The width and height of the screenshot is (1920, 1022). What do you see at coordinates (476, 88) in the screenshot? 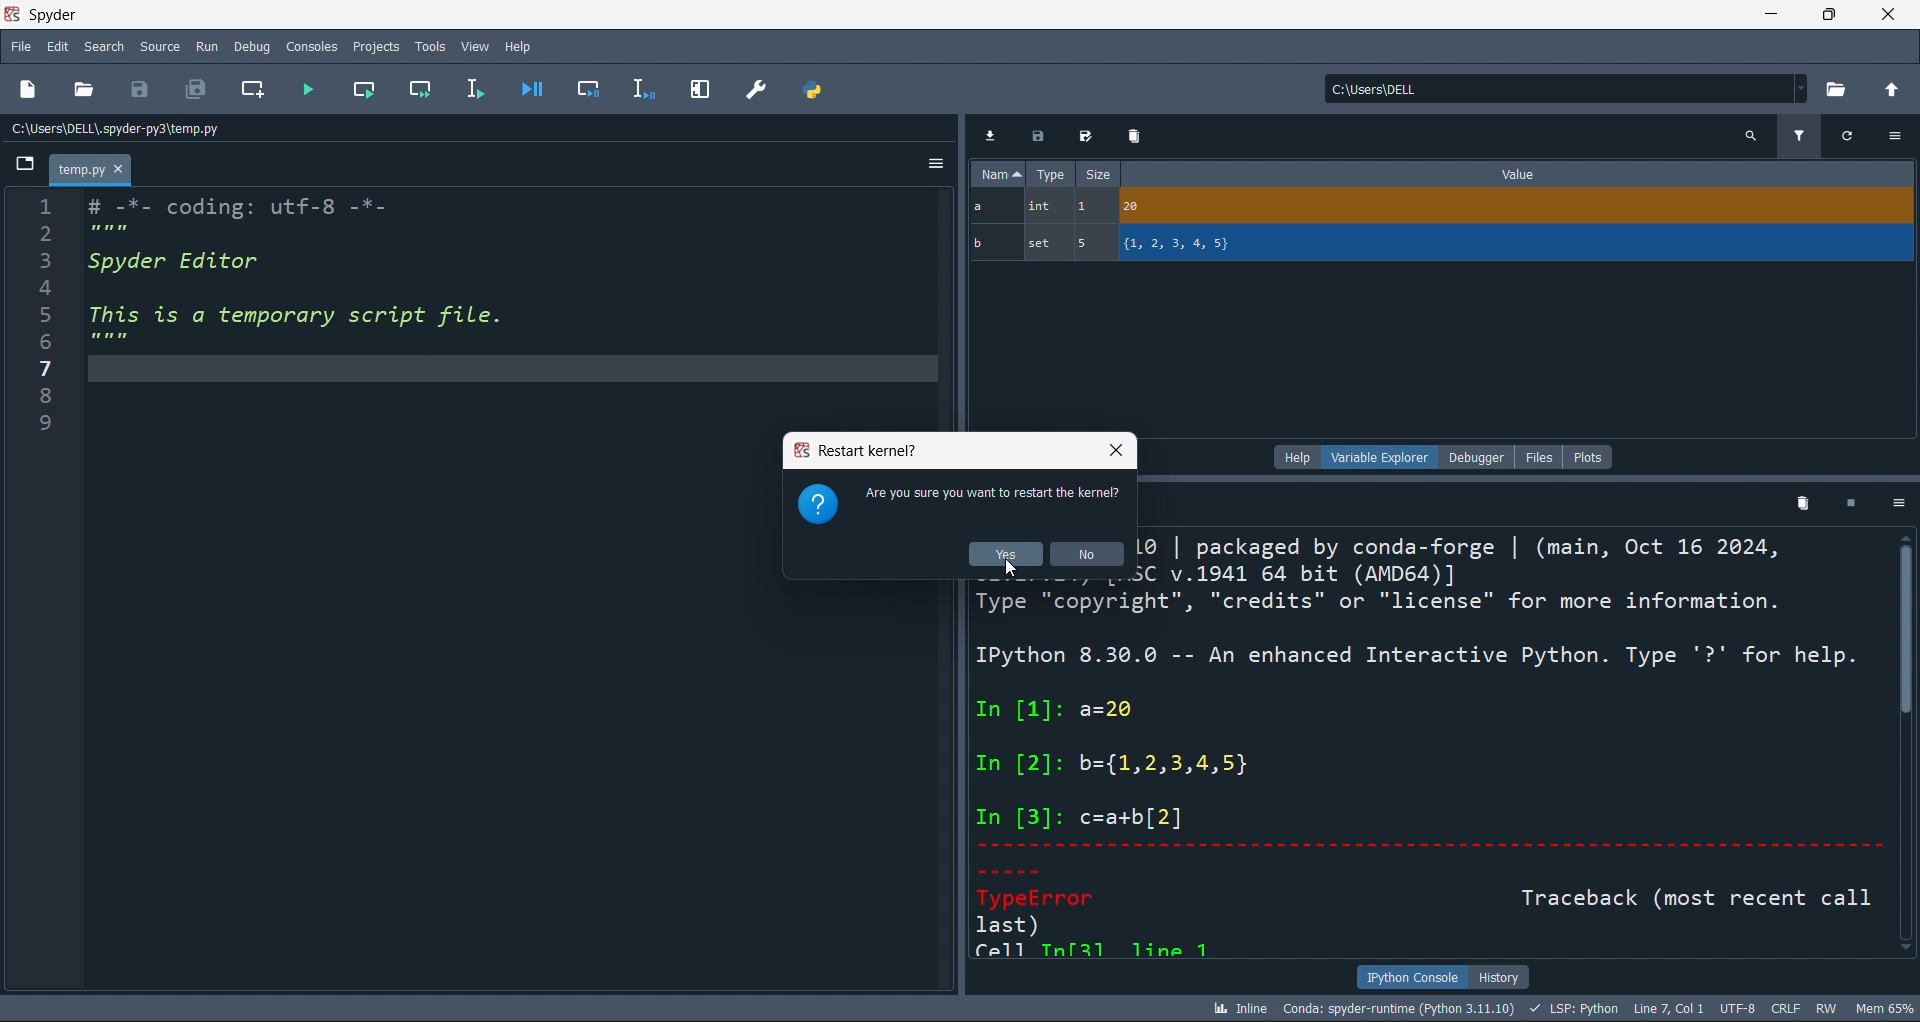
I see `run line` at bounding box center [476, 88].